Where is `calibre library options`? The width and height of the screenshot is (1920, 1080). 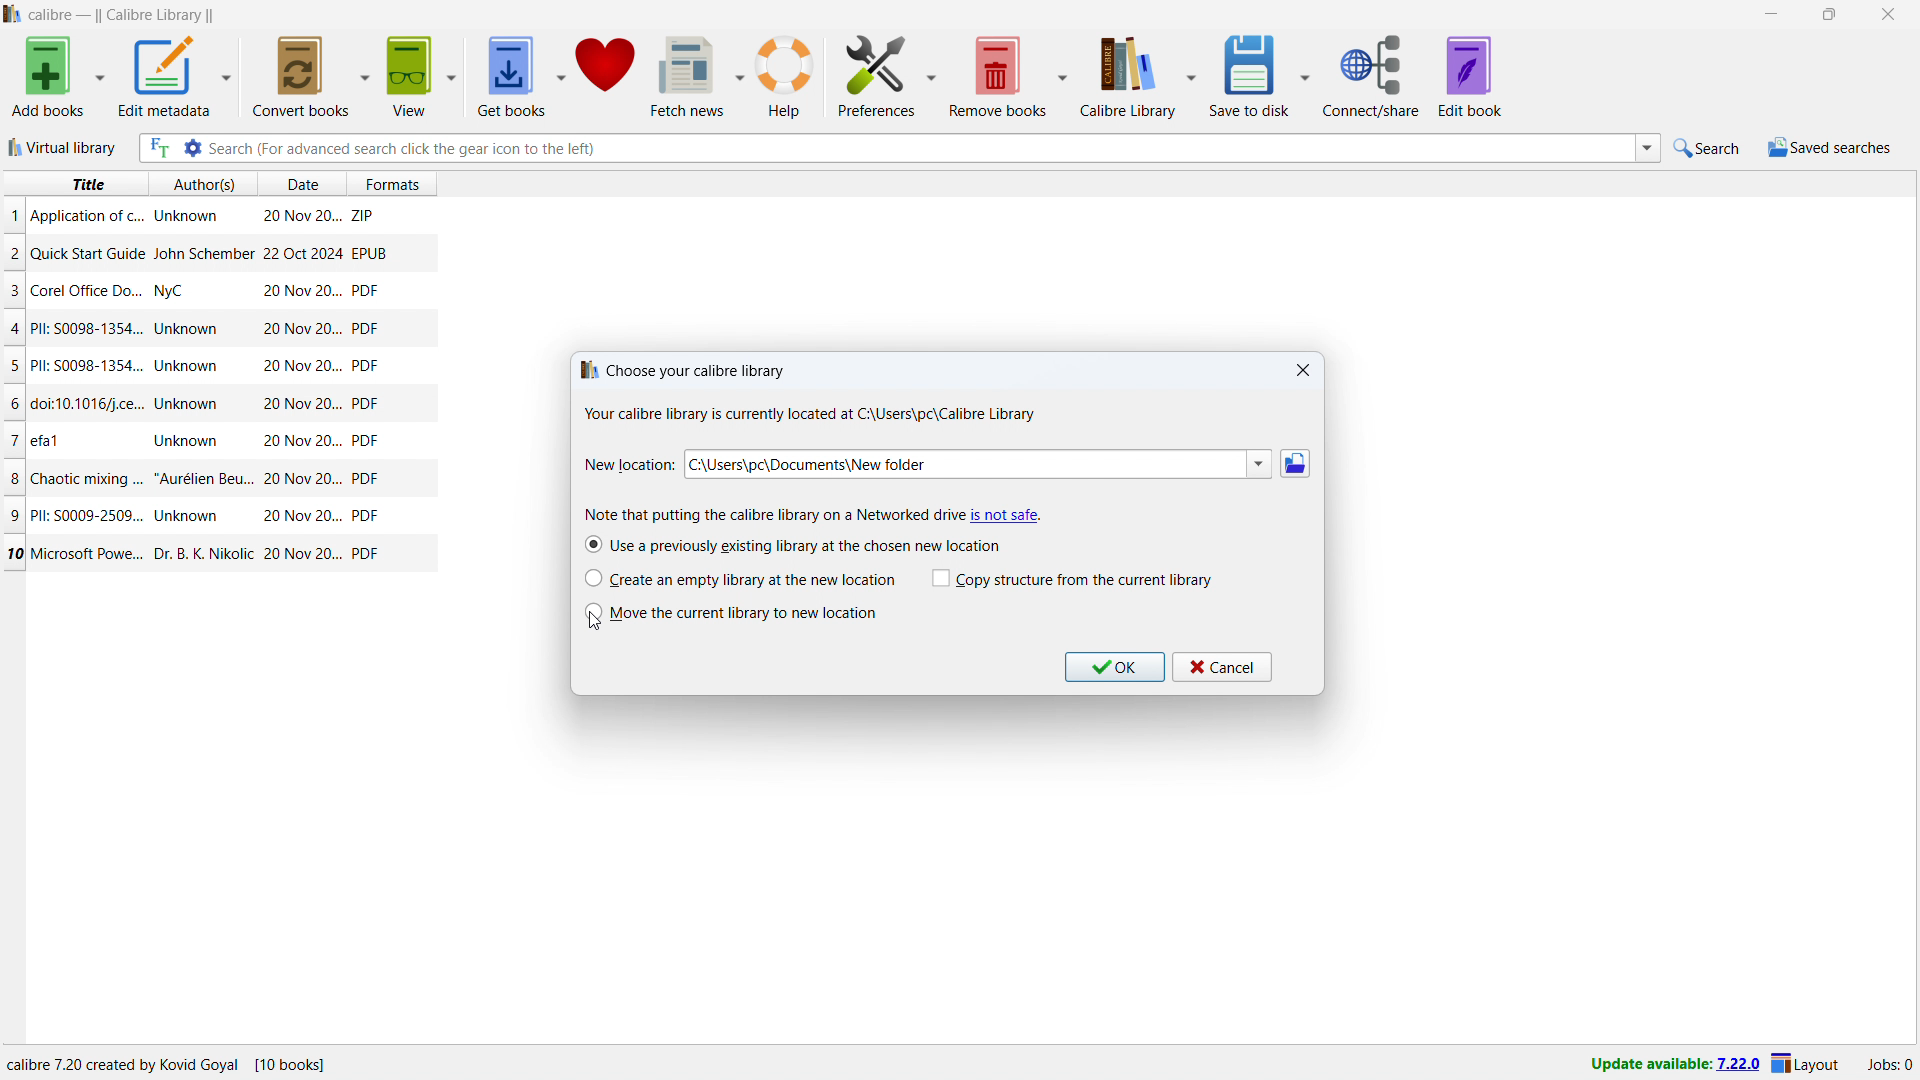
calibre library options is located at coordinates (1192, 78).